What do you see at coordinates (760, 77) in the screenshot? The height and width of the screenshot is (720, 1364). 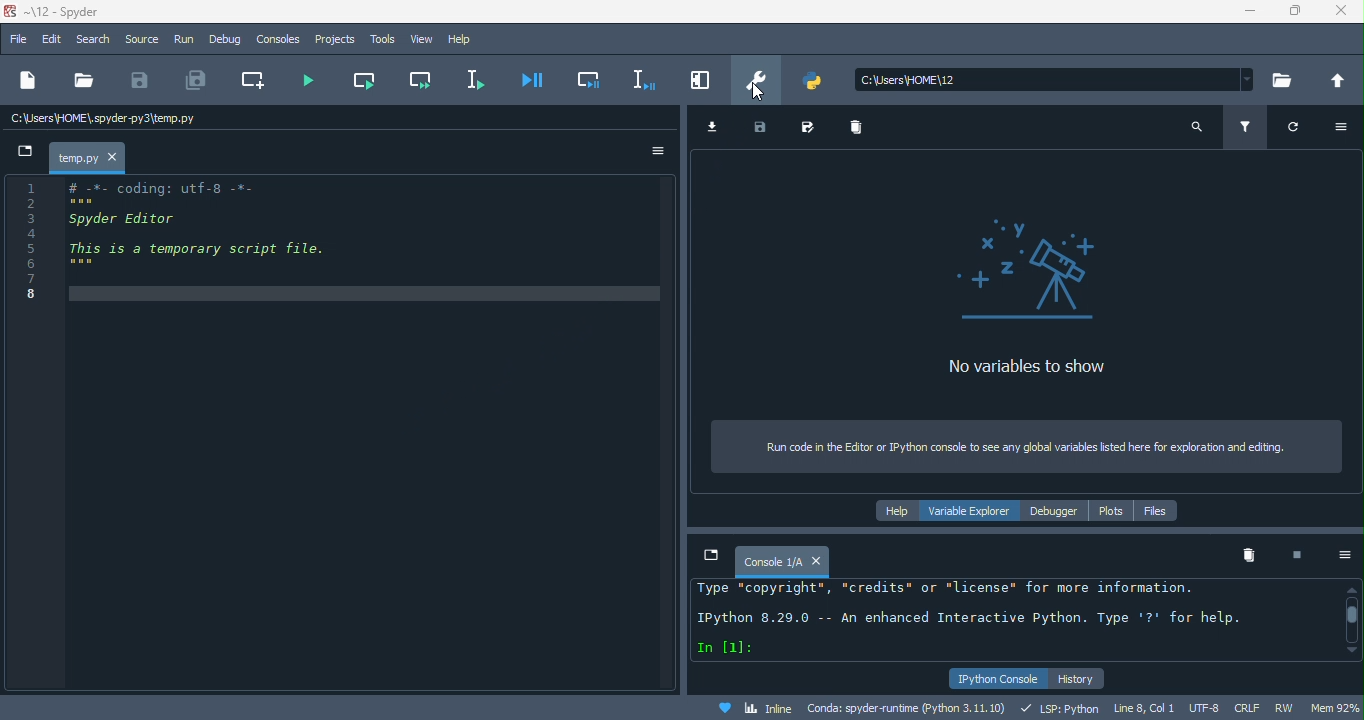 I see `preferences` at bounding box center [760, 77].